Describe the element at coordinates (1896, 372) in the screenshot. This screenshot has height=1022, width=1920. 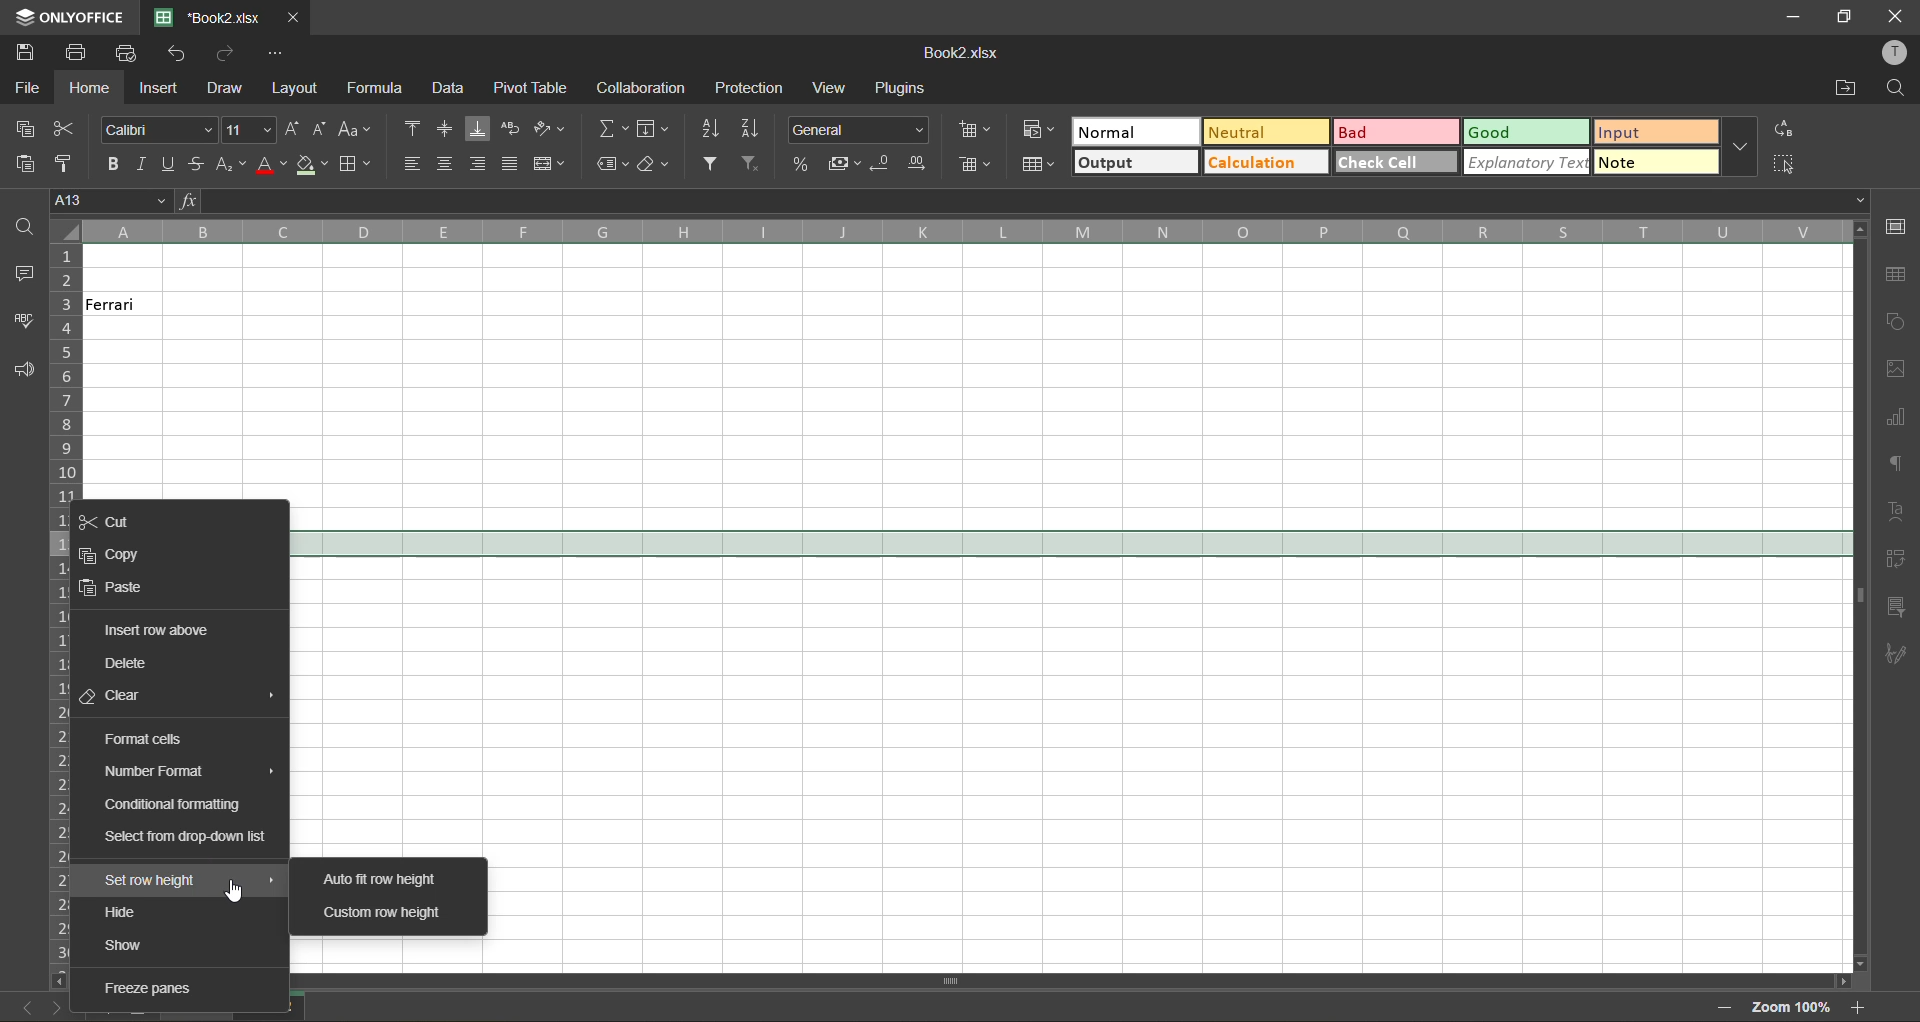
I see `images` at that location.